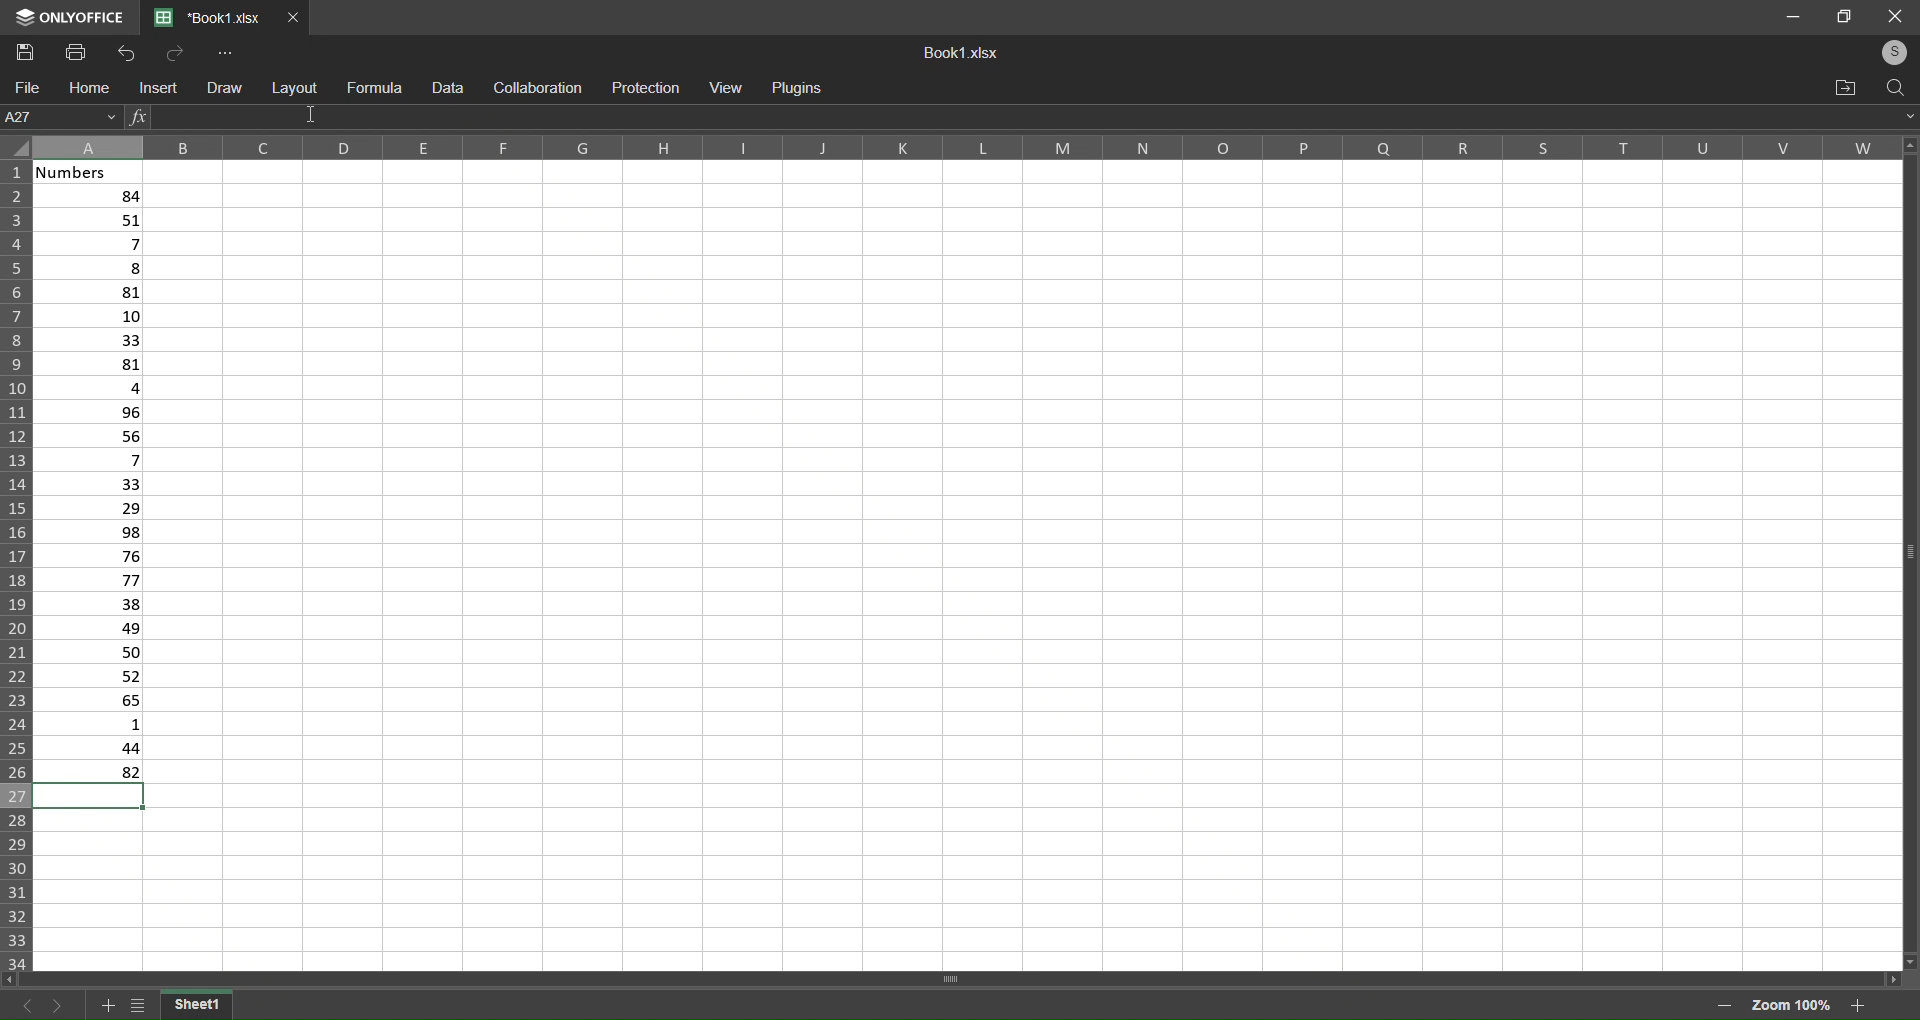  Describe the element at coordinates (90, 796) in the screenshot. I see `selected cell` at that location.